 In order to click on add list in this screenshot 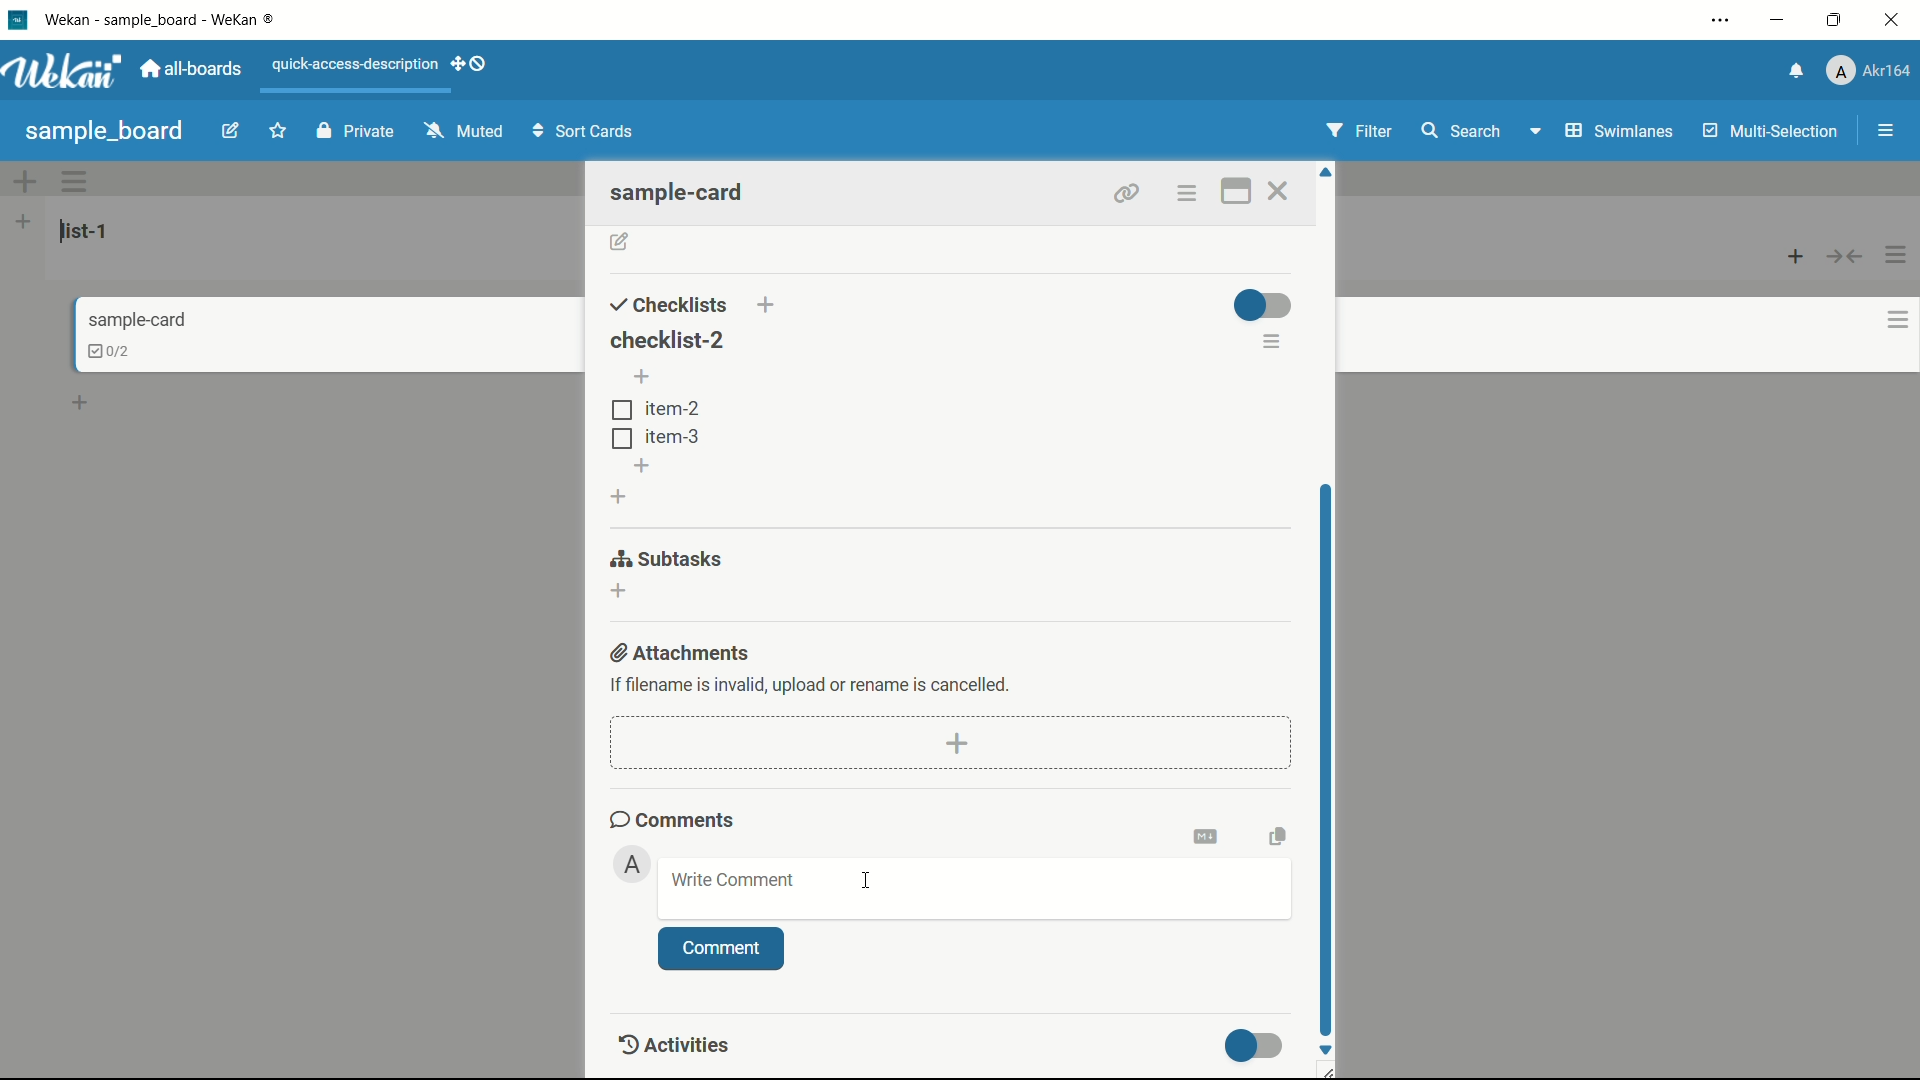, I will do `click(23, 222)`.